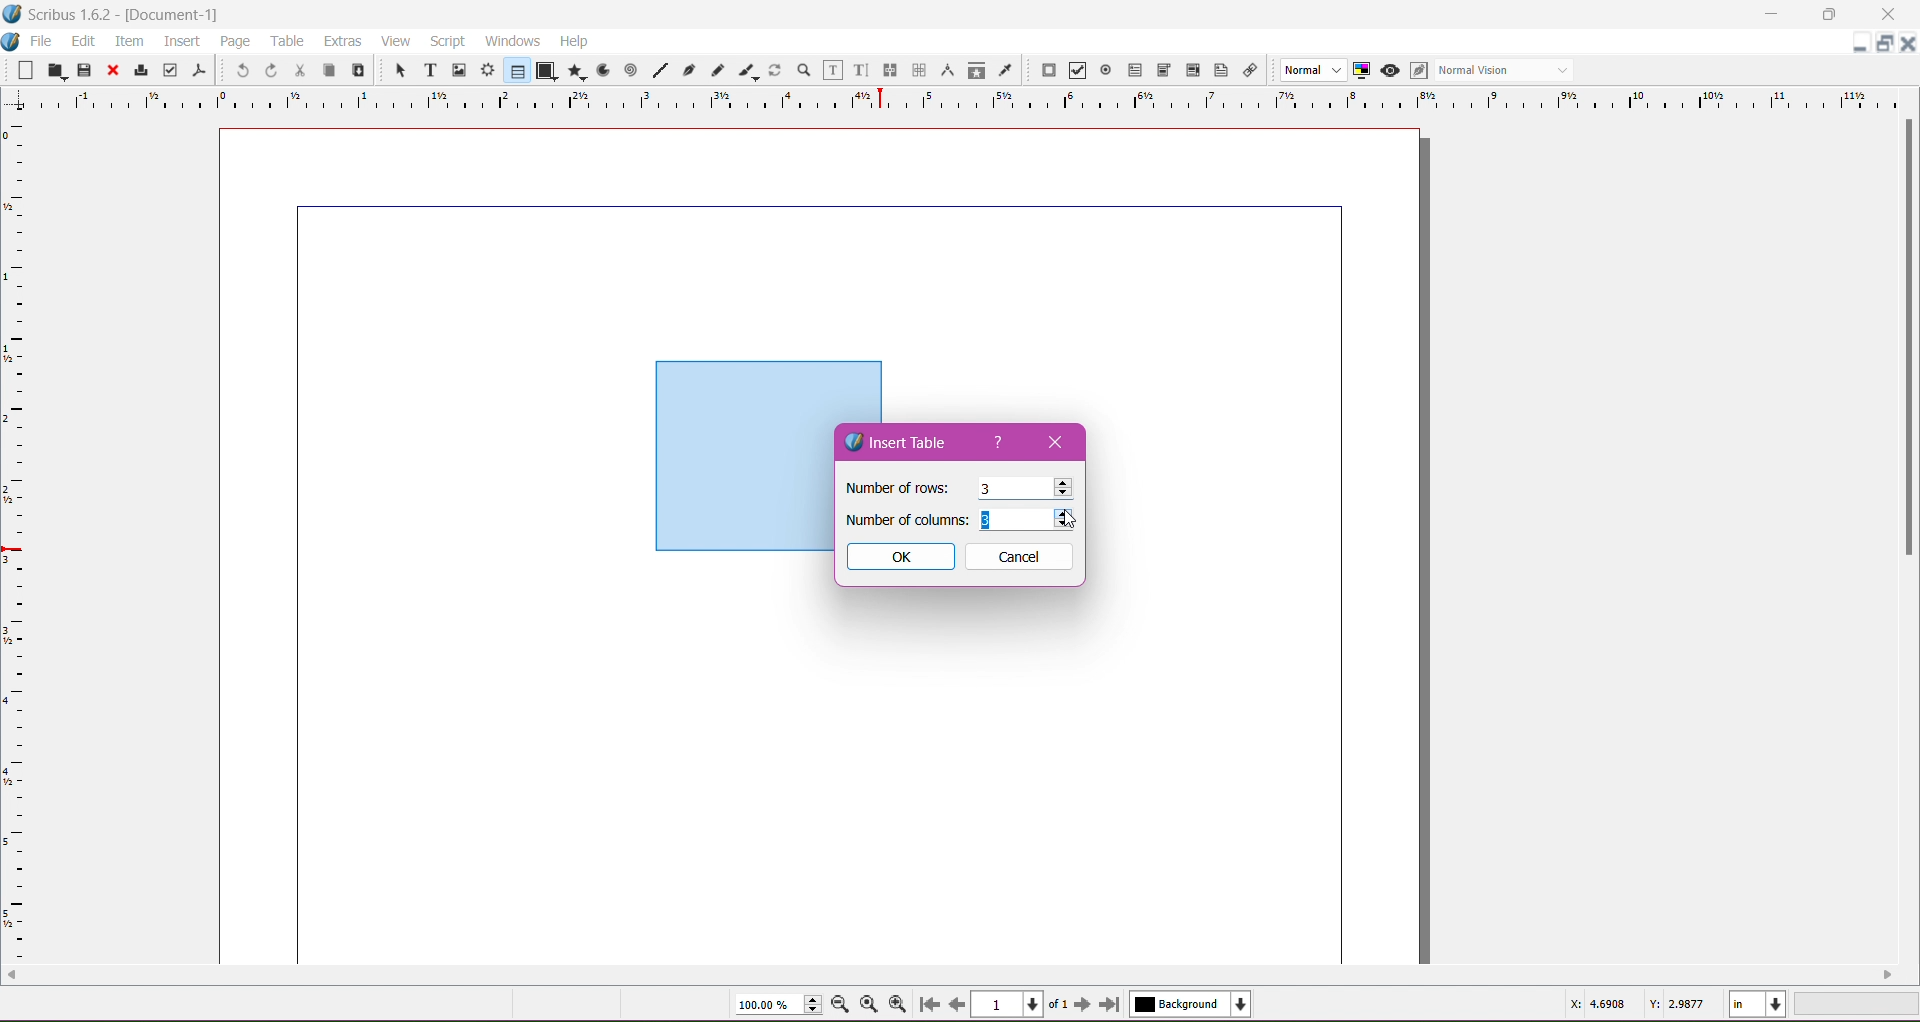  I want to click on Pdf List Box, so click(1190, 71).